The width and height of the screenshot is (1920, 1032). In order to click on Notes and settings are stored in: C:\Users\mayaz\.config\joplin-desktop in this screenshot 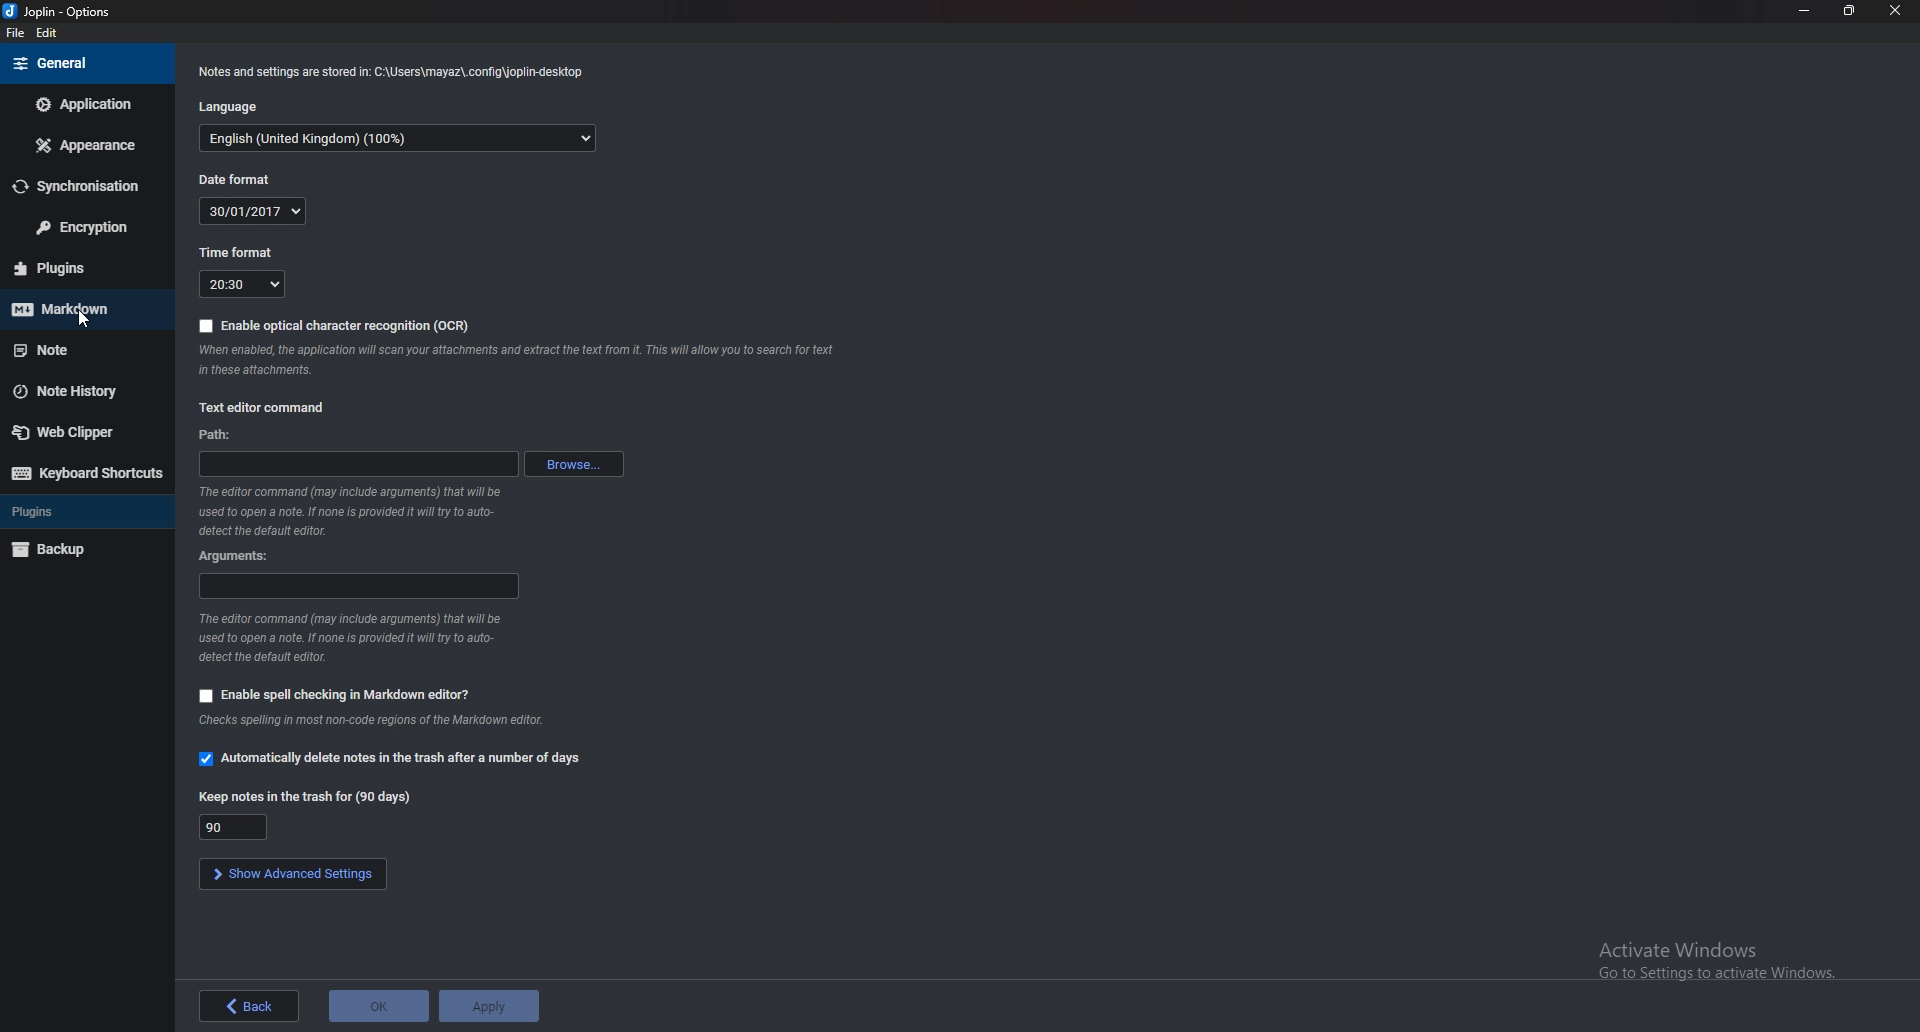, I will do `click(391, 68)`.